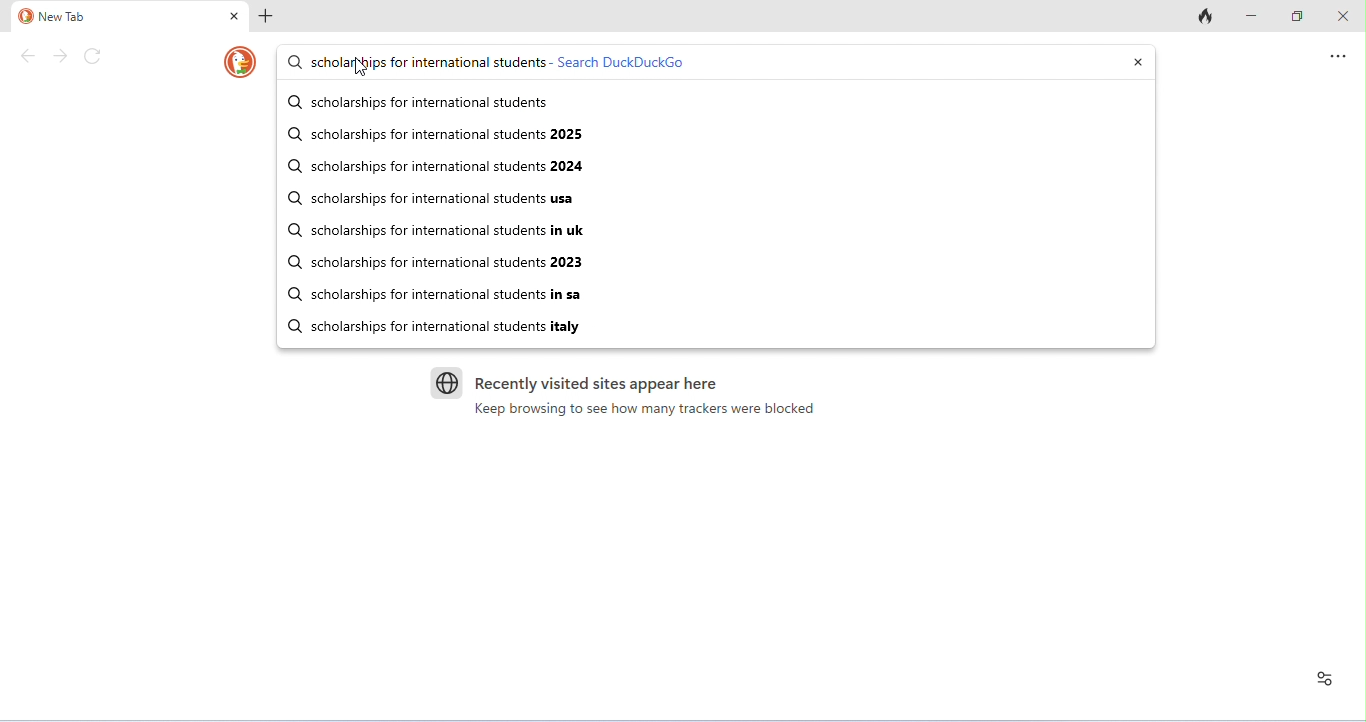 This screenshot has width=1366, height=722. Describe the element at coordinates (1327, 677) in the screenshot. I see `recent activity and favorites` at that location.